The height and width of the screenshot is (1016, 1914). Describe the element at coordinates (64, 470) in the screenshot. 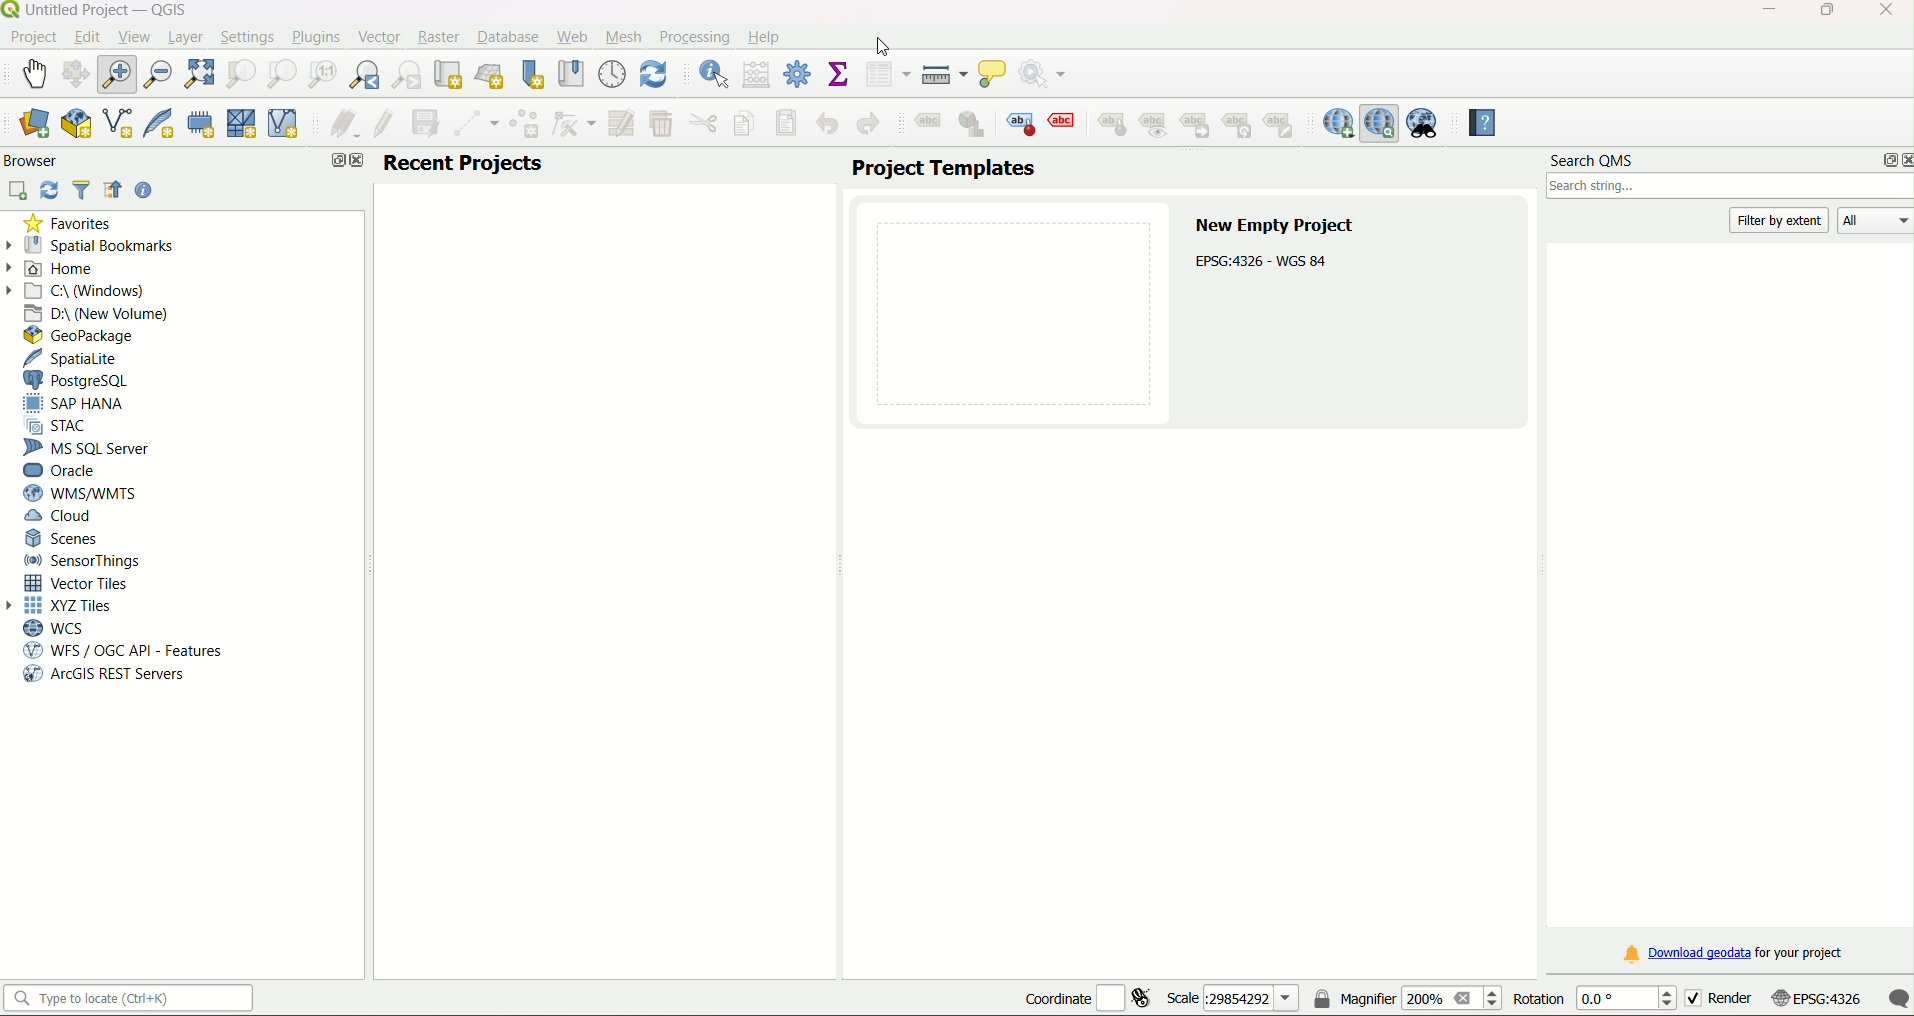

I see `Oracle` at that location.